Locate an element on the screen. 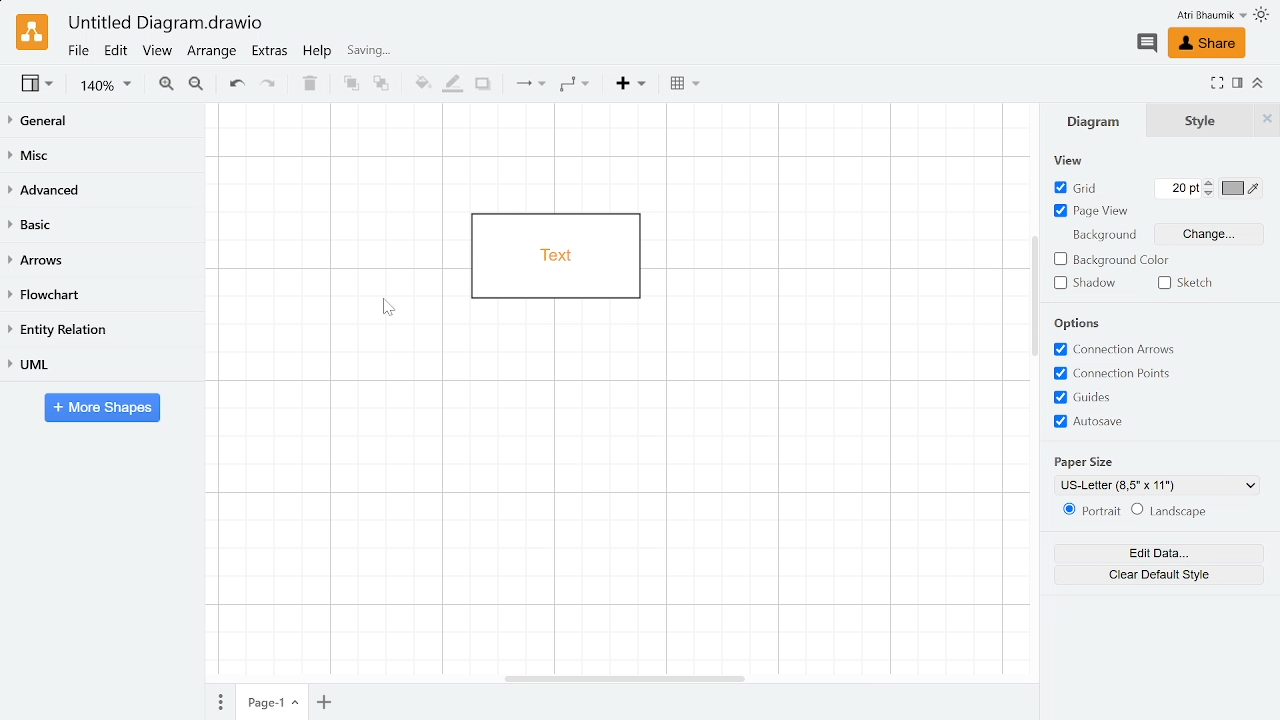 Image resolution: width=1280 pixels, height=720 pixels. Undo is located at coordinates (238, 85).